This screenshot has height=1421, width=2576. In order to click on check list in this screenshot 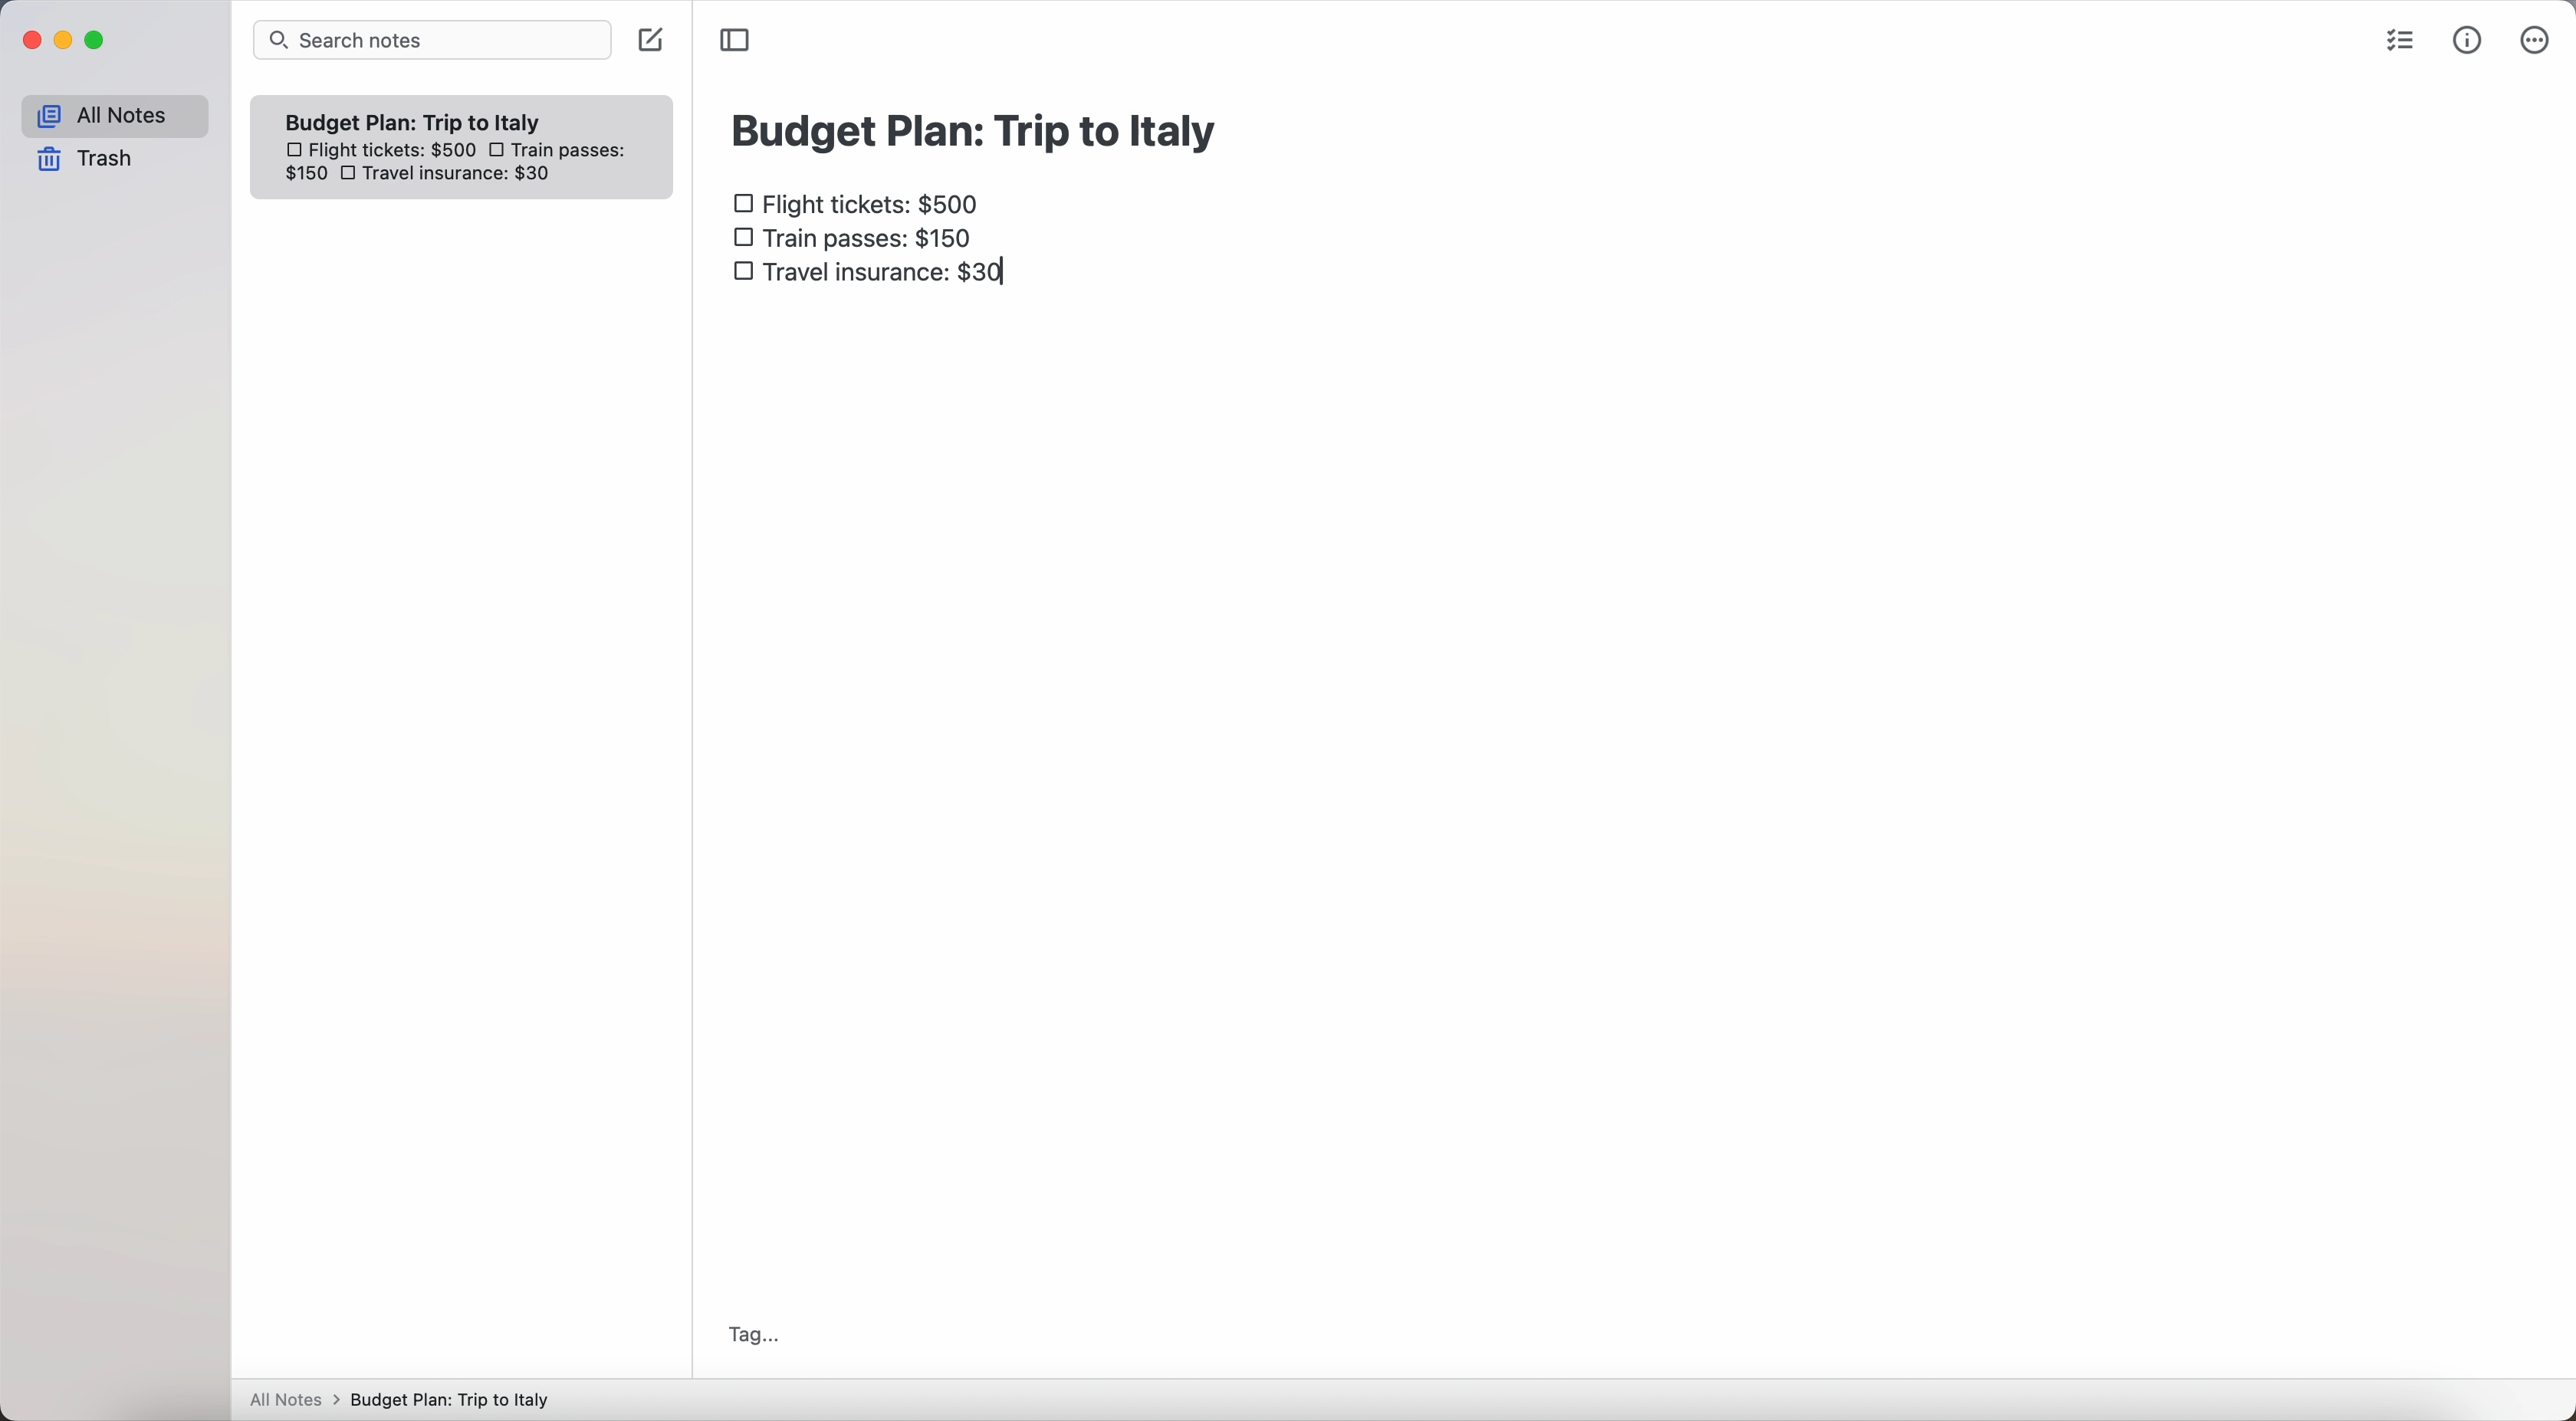, I will do `click(2406, 43)`.